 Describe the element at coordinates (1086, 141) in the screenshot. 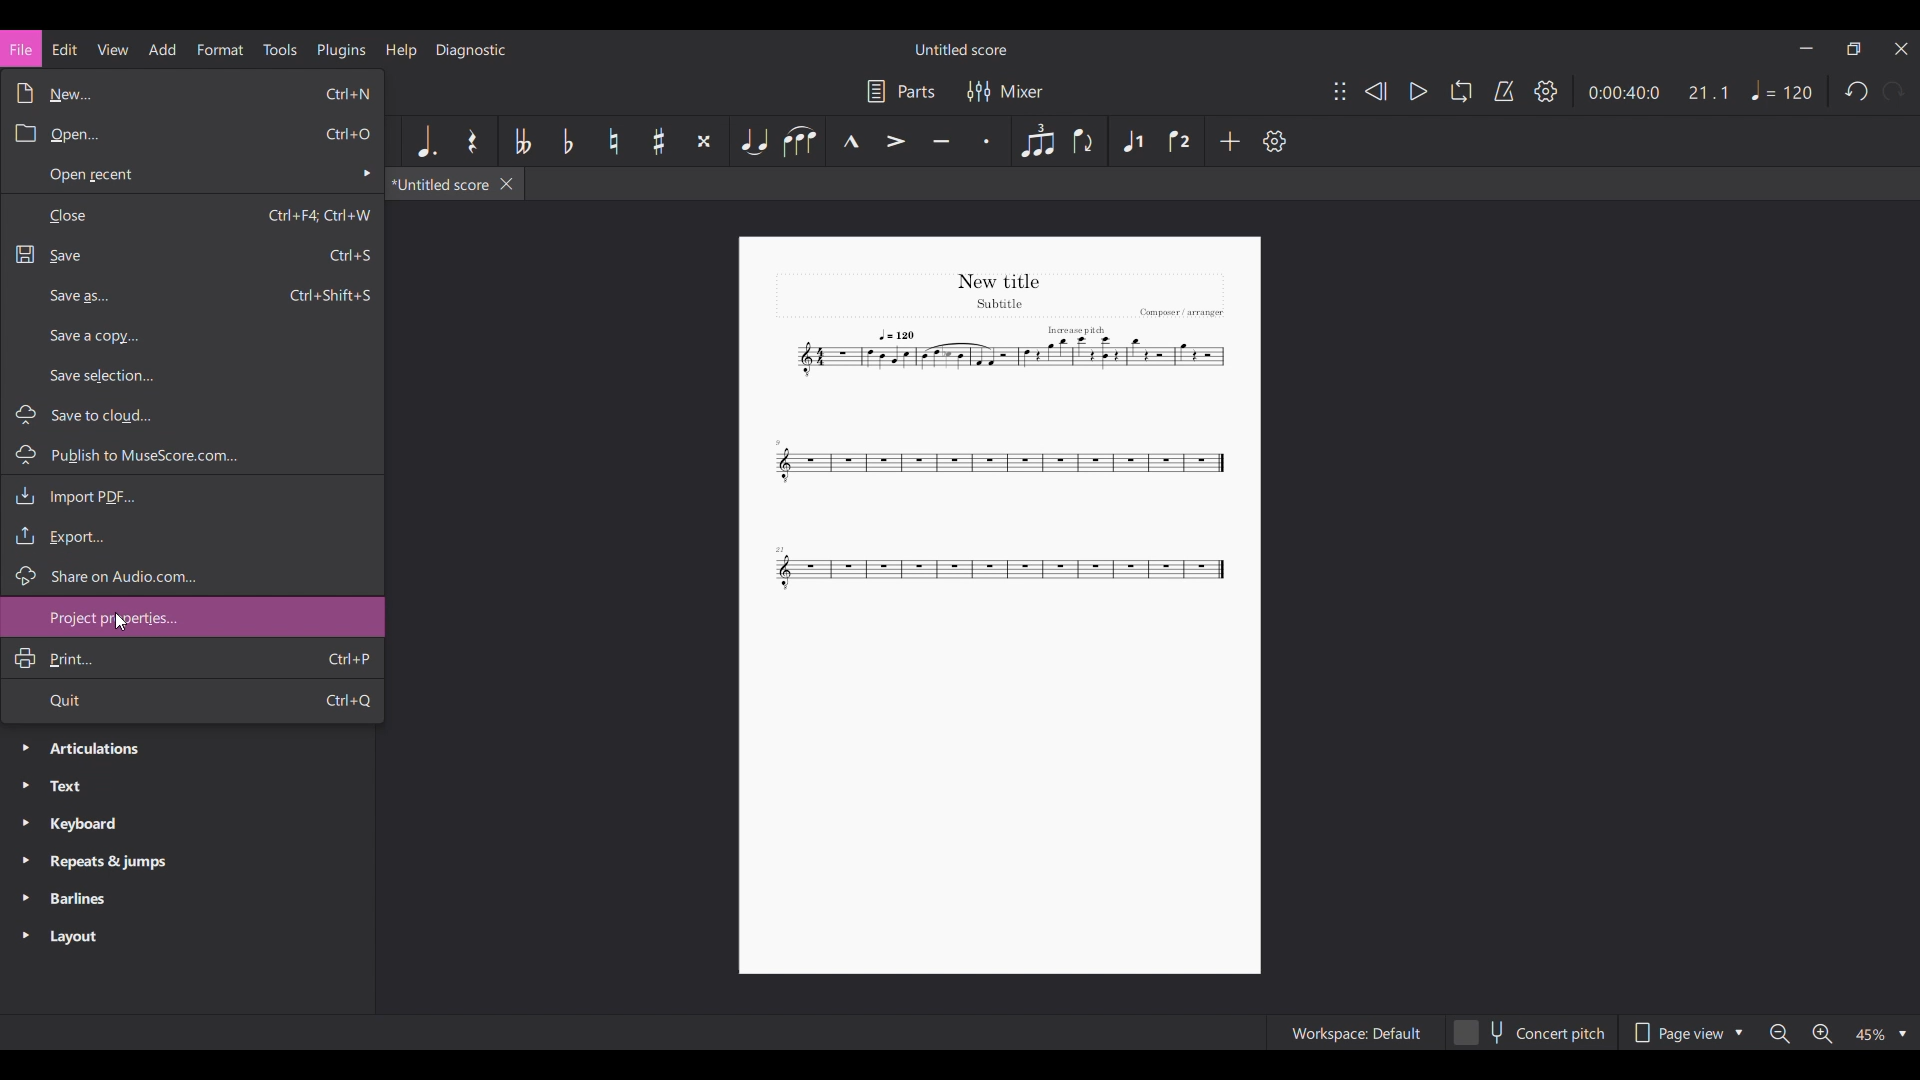

I see `Flip direction` at that location.